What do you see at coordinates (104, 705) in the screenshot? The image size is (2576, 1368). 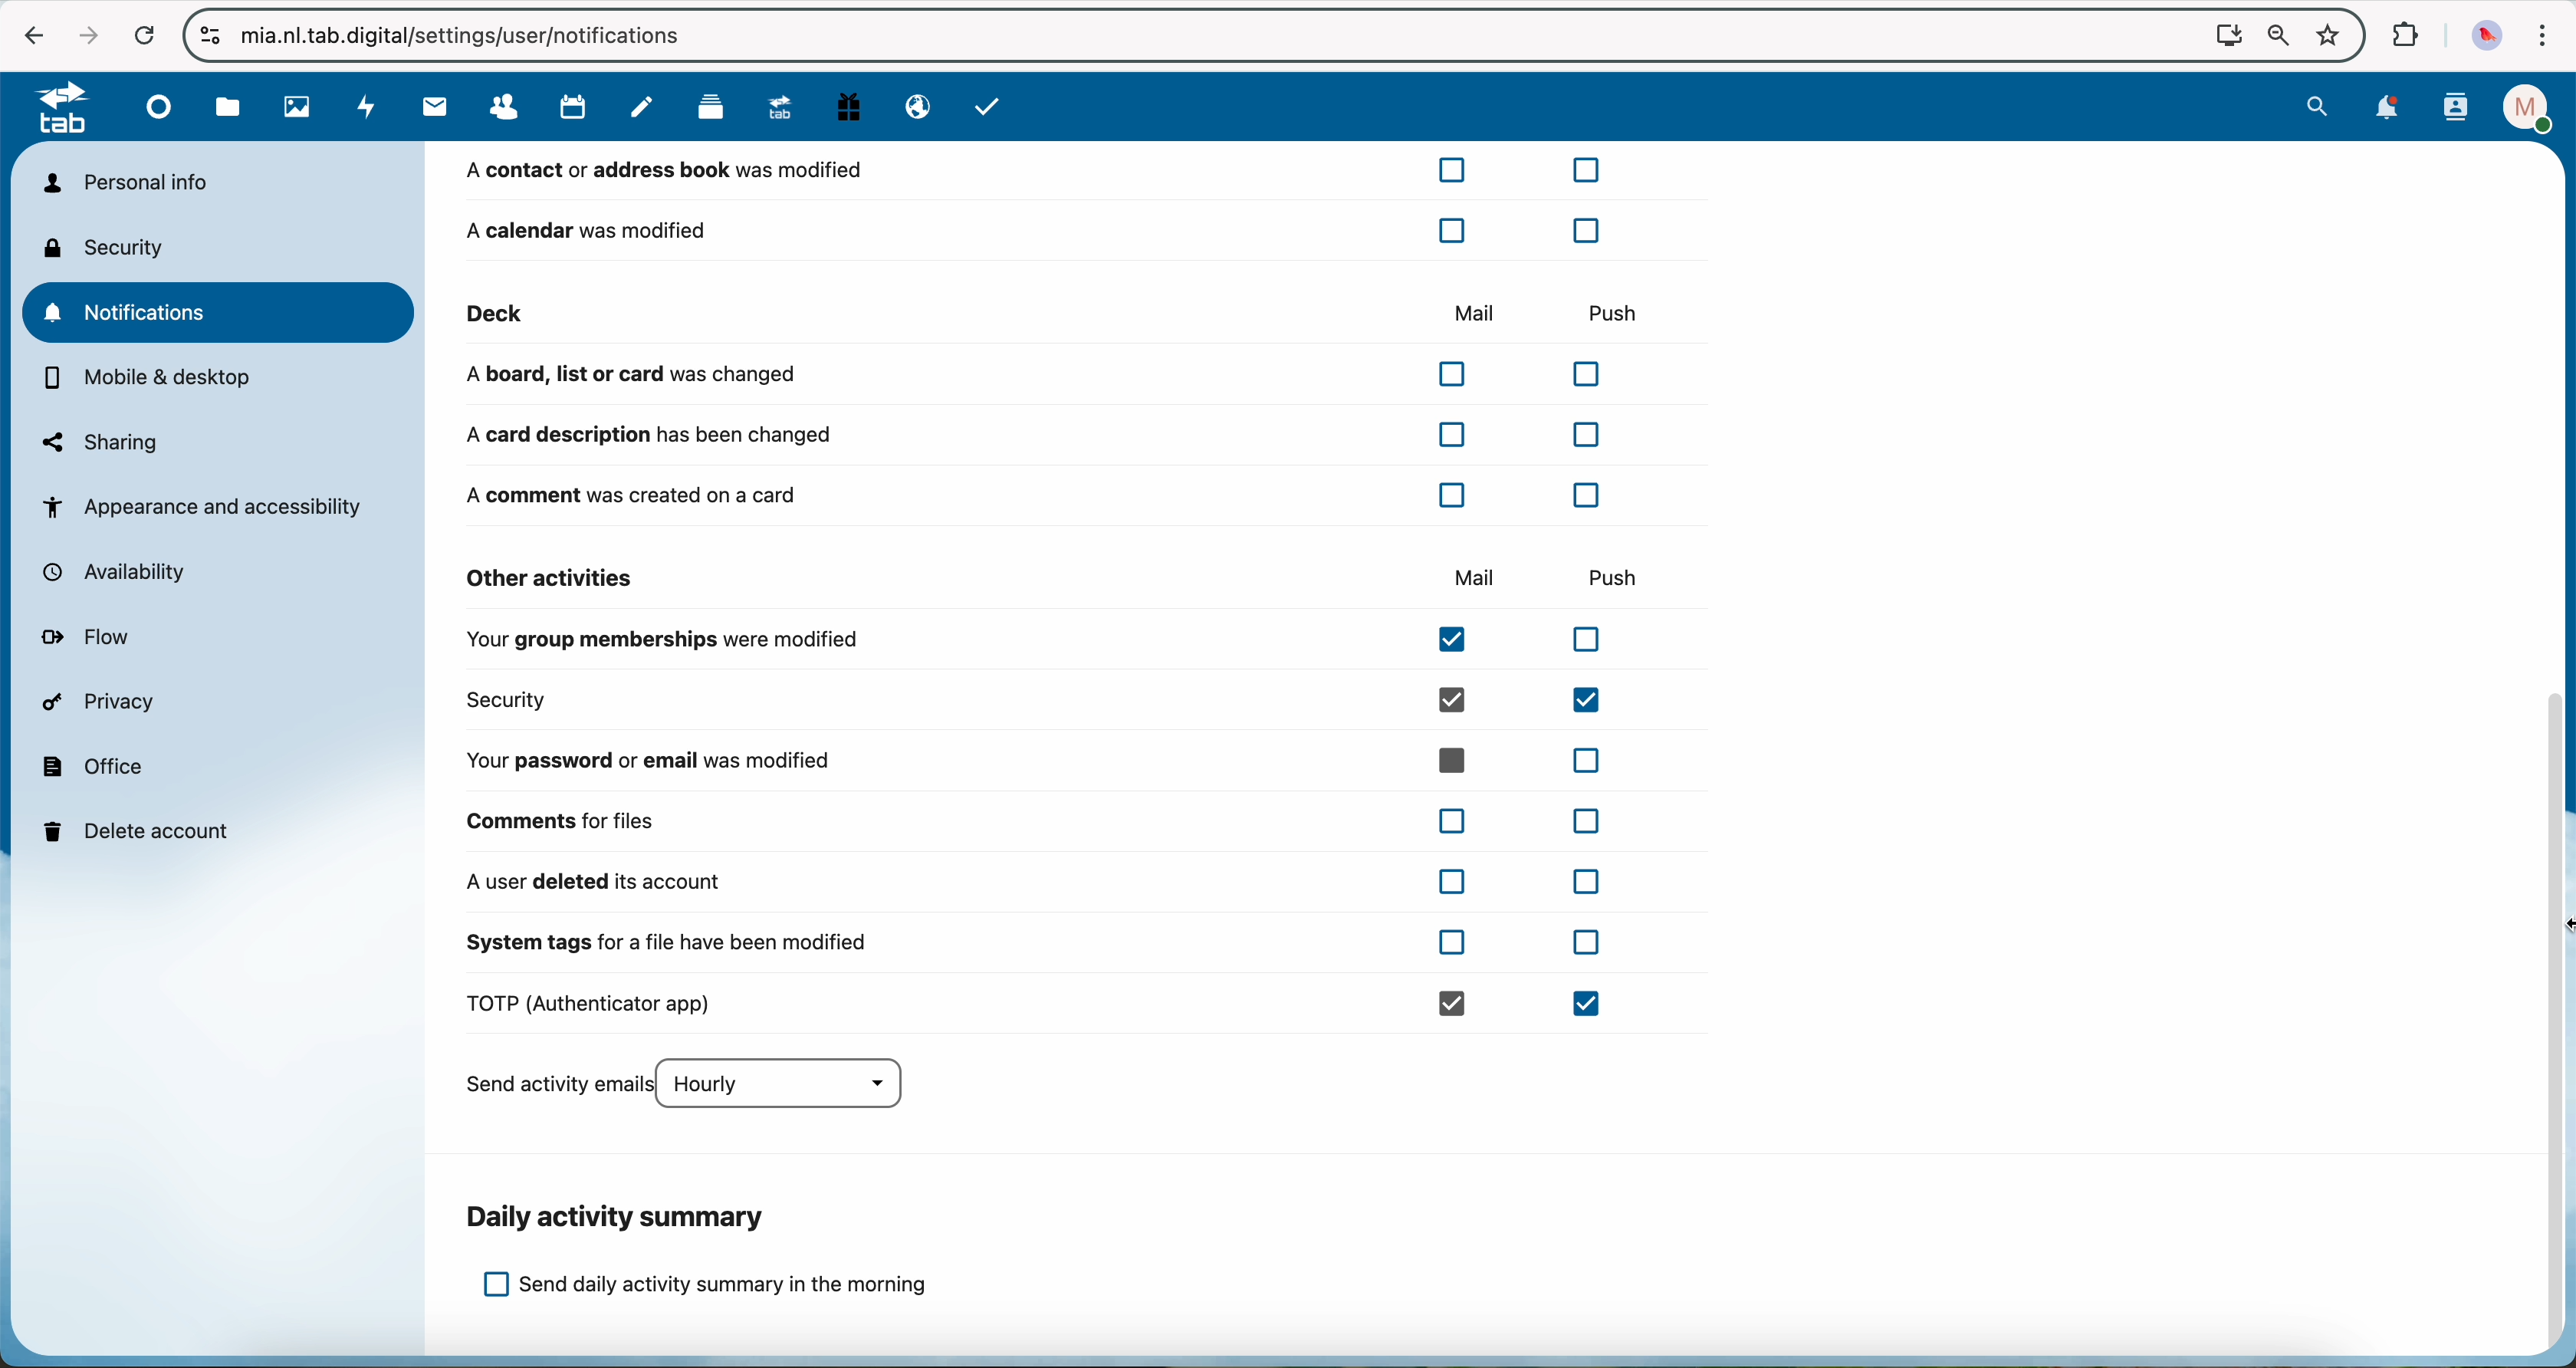 I see `privacy` at bounding box center [104, 705].